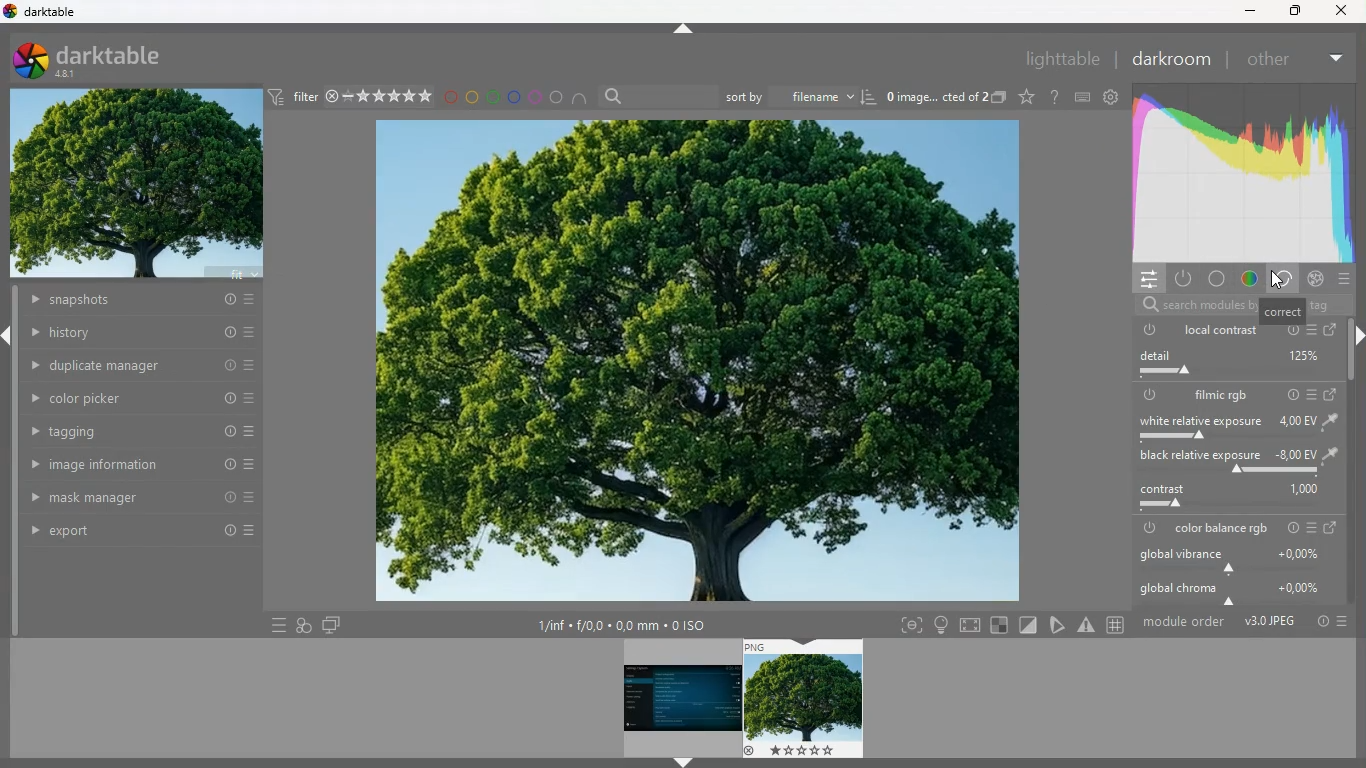 The image size is (1366, 768). What do you see at coordinates (1001, 625) in the screenshot?
I see `square` at bounding box center [1001, 625].